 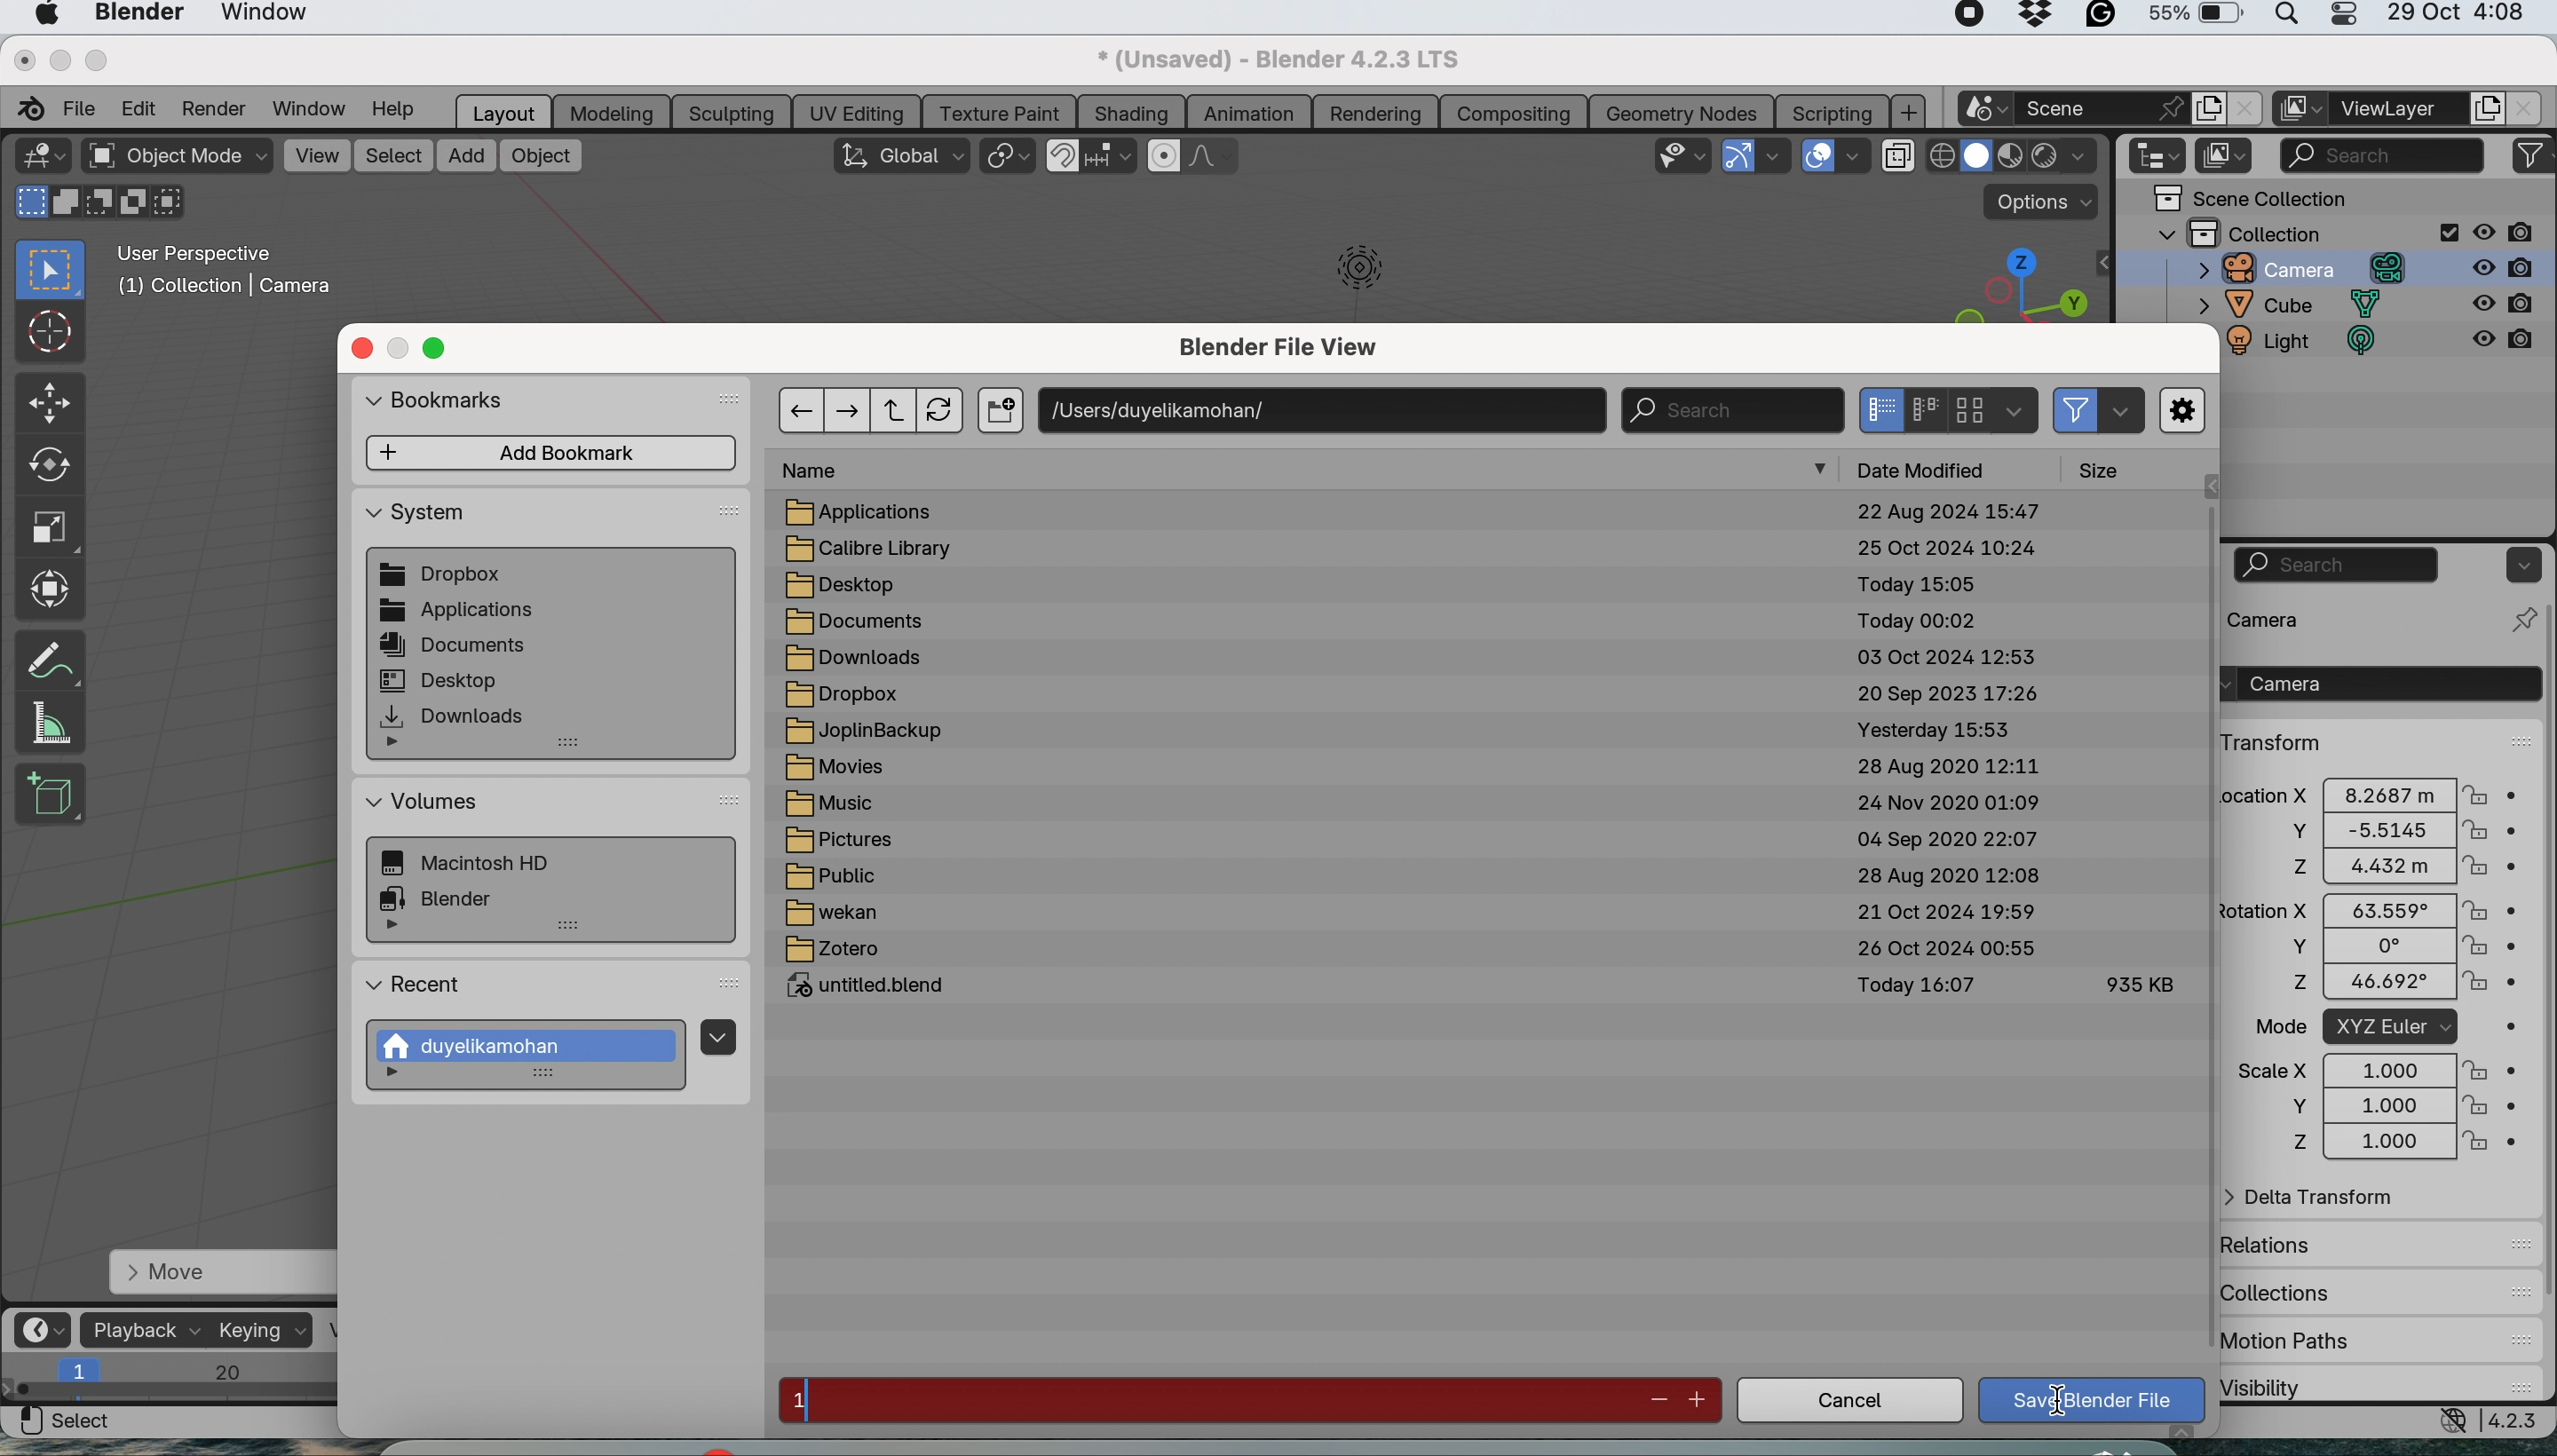 I want to click on movies, so click(x=845, y=770).